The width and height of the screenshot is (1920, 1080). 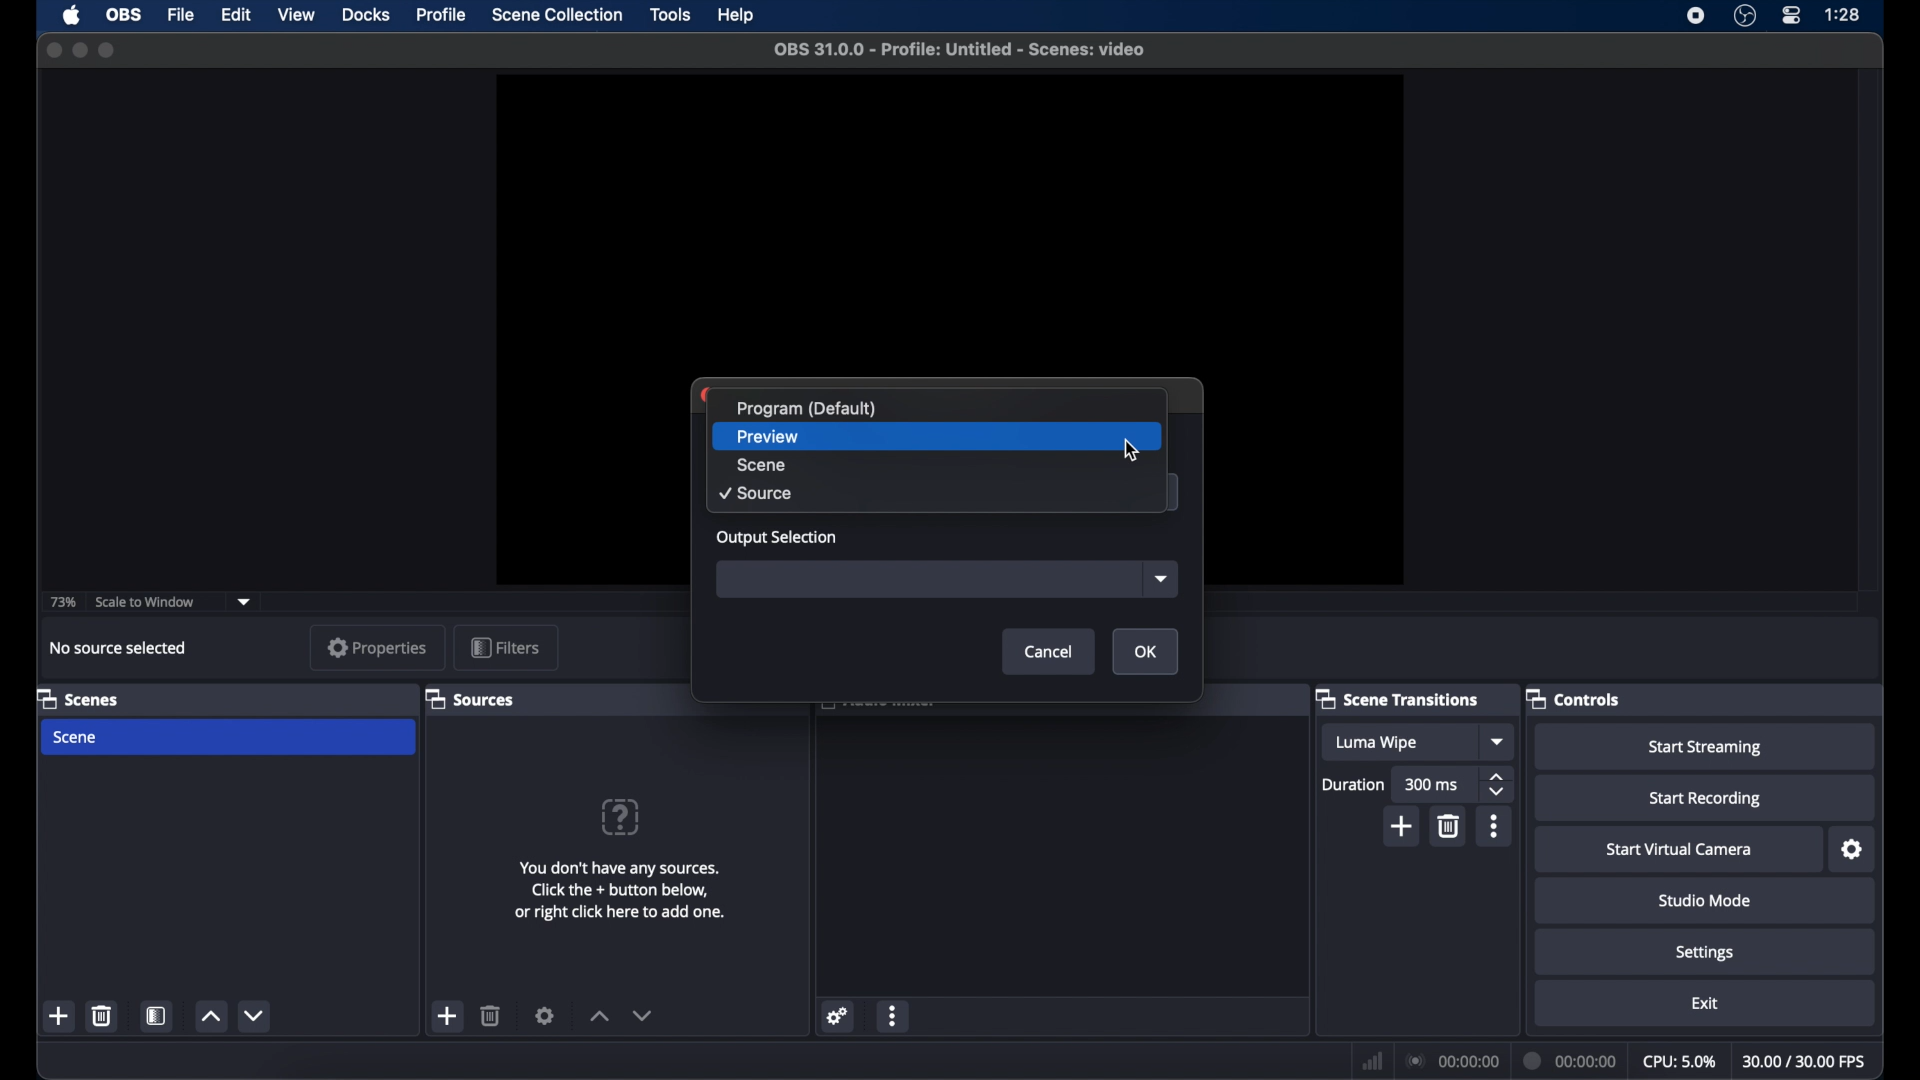 I want to click on sources, so click(x=474, y=700).